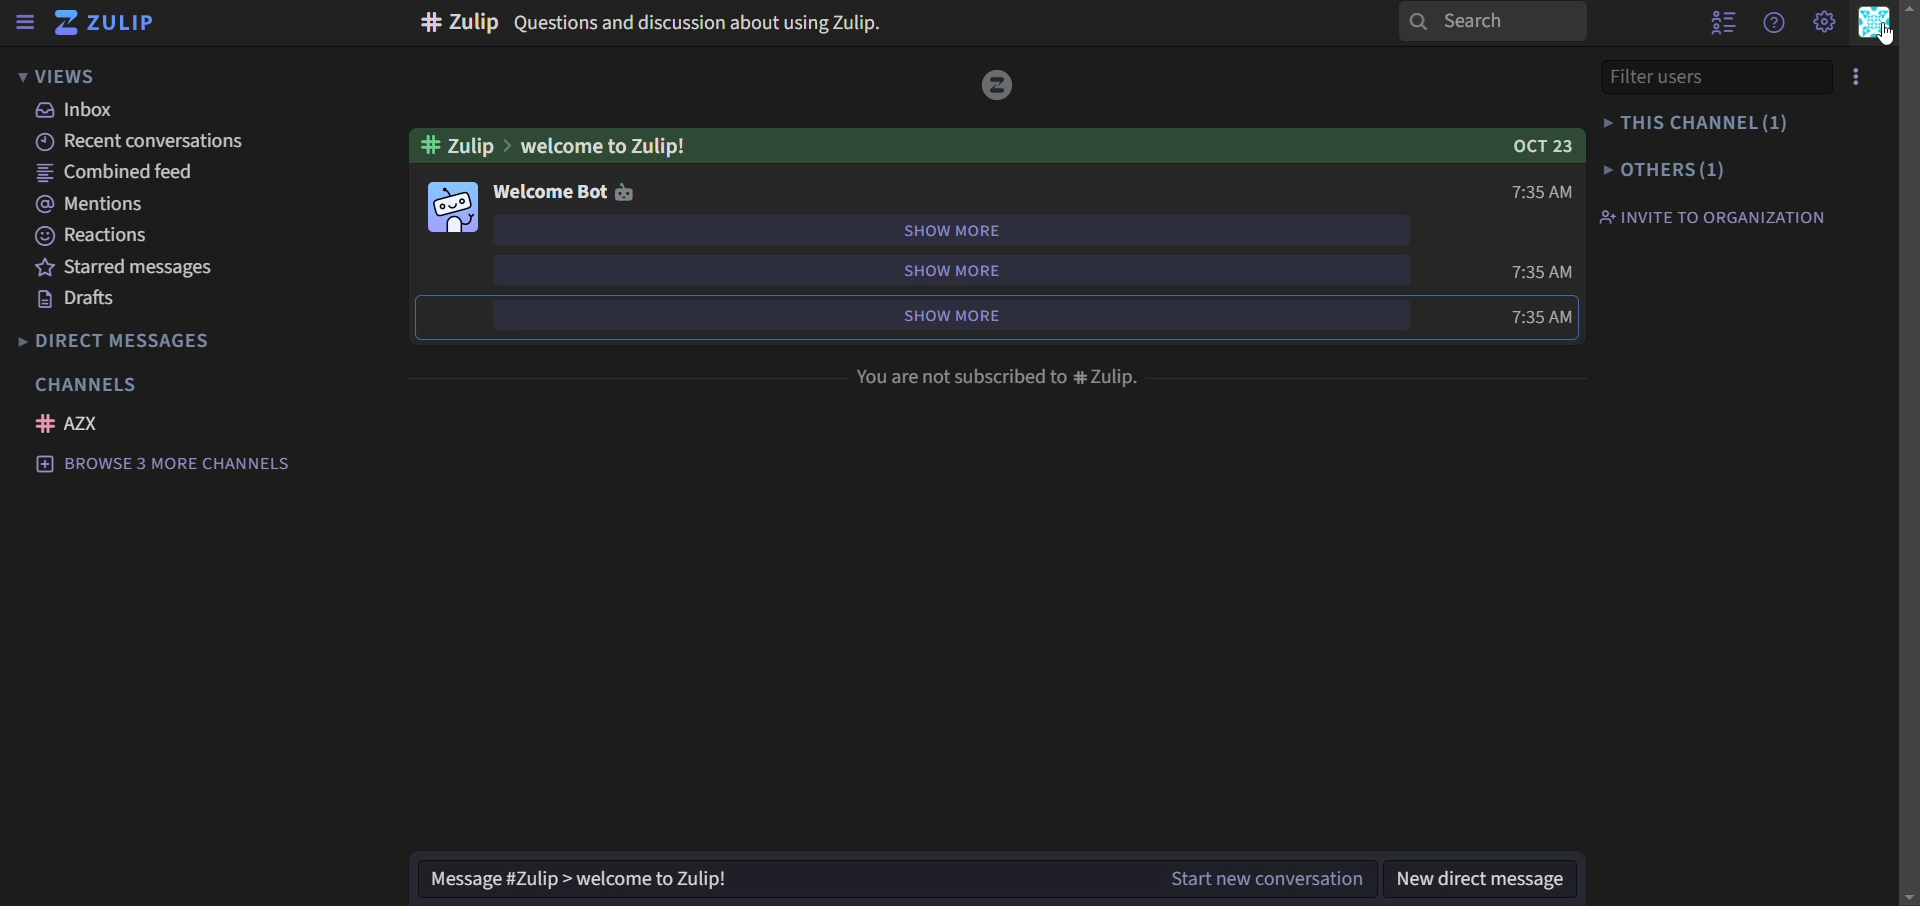 The width and height of the screenshot is (1920, 906). What do you see at coordinates (165, 465) in the screenshot?
I see `browse 3 more channels` at bounding box center [165, 465].